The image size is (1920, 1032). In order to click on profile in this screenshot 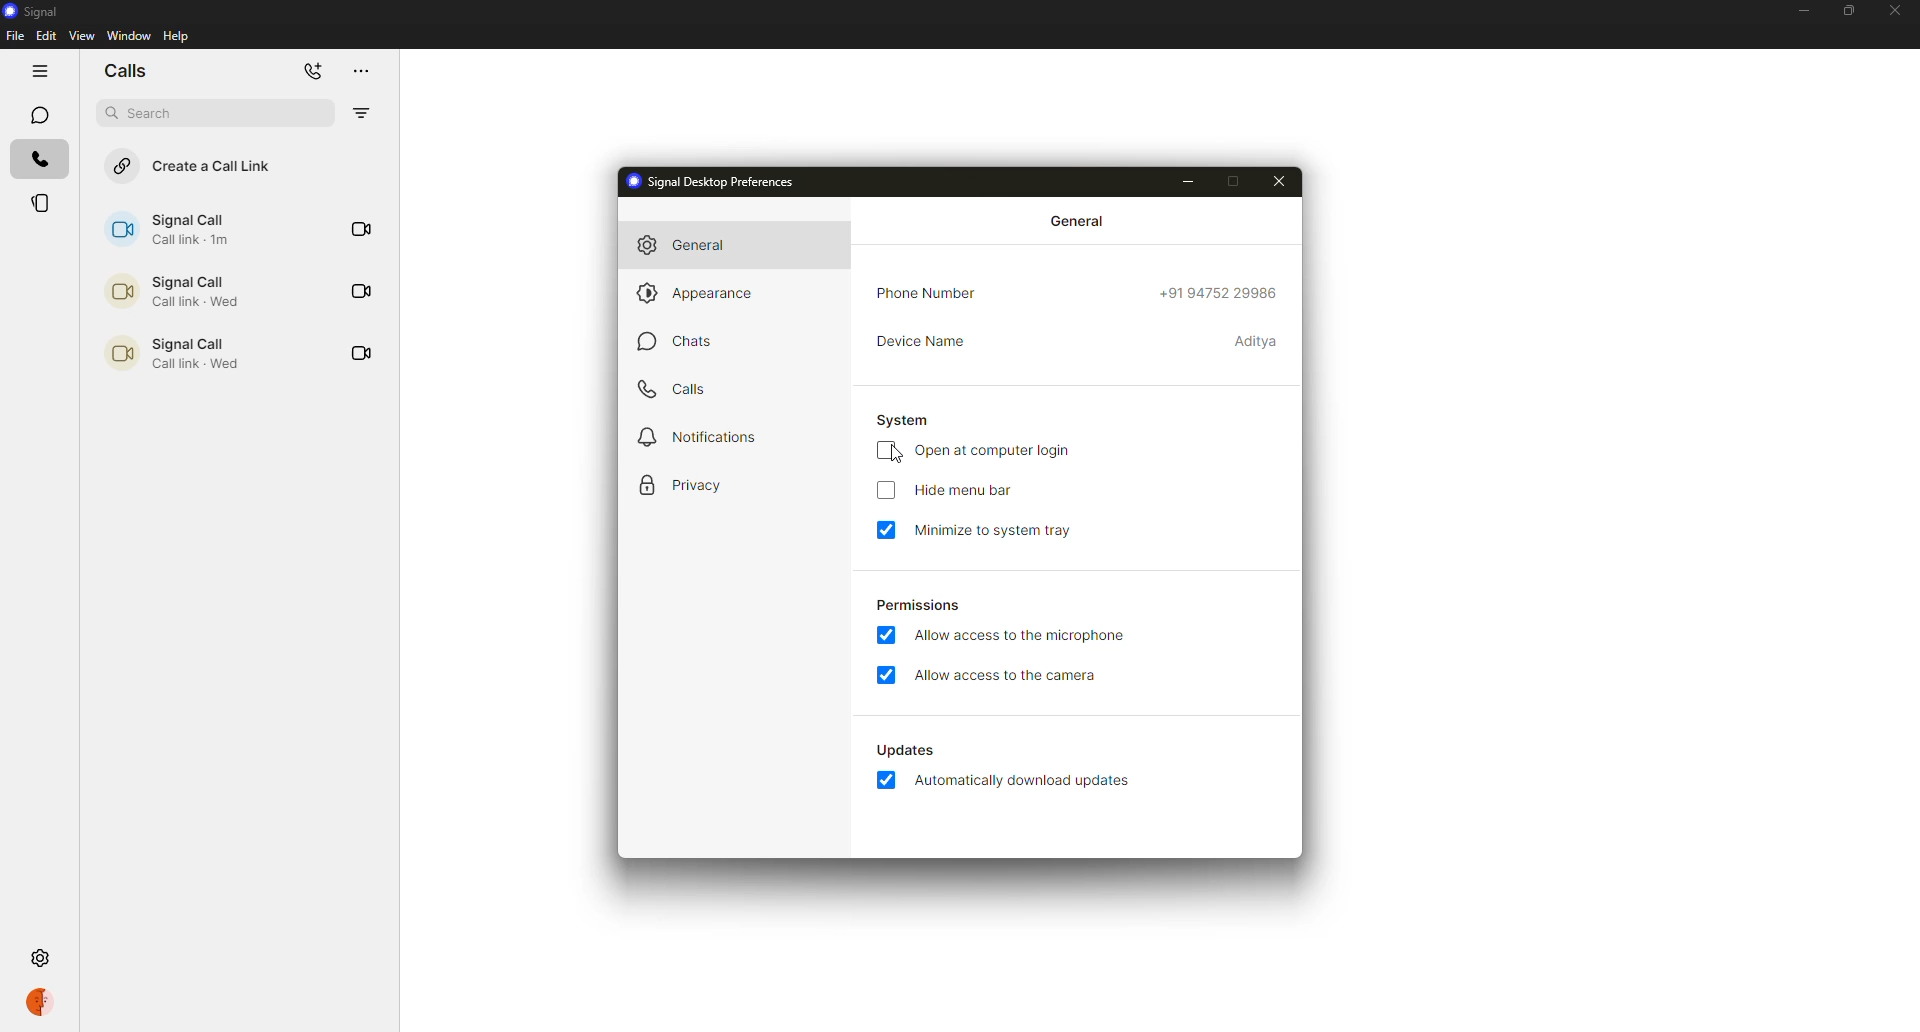, I will do `click(40, 1004)`.